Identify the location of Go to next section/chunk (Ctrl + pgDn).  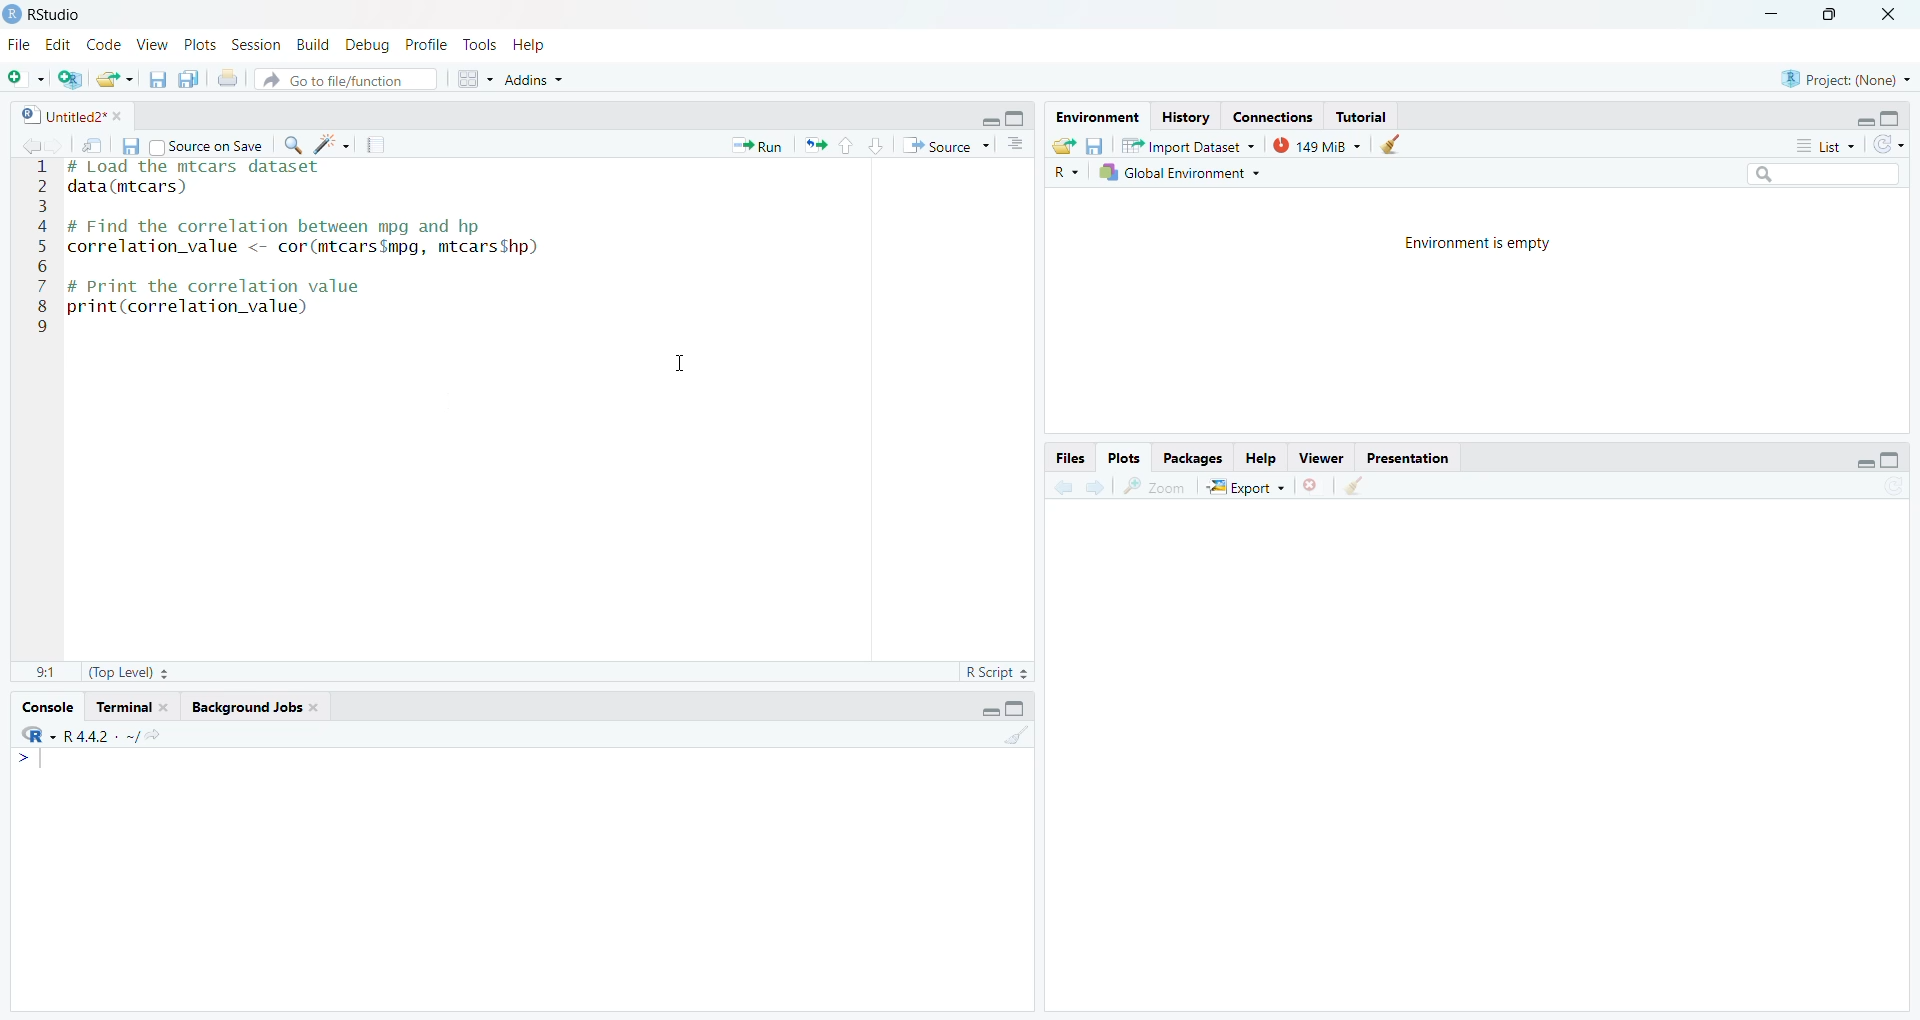
(878, 143).